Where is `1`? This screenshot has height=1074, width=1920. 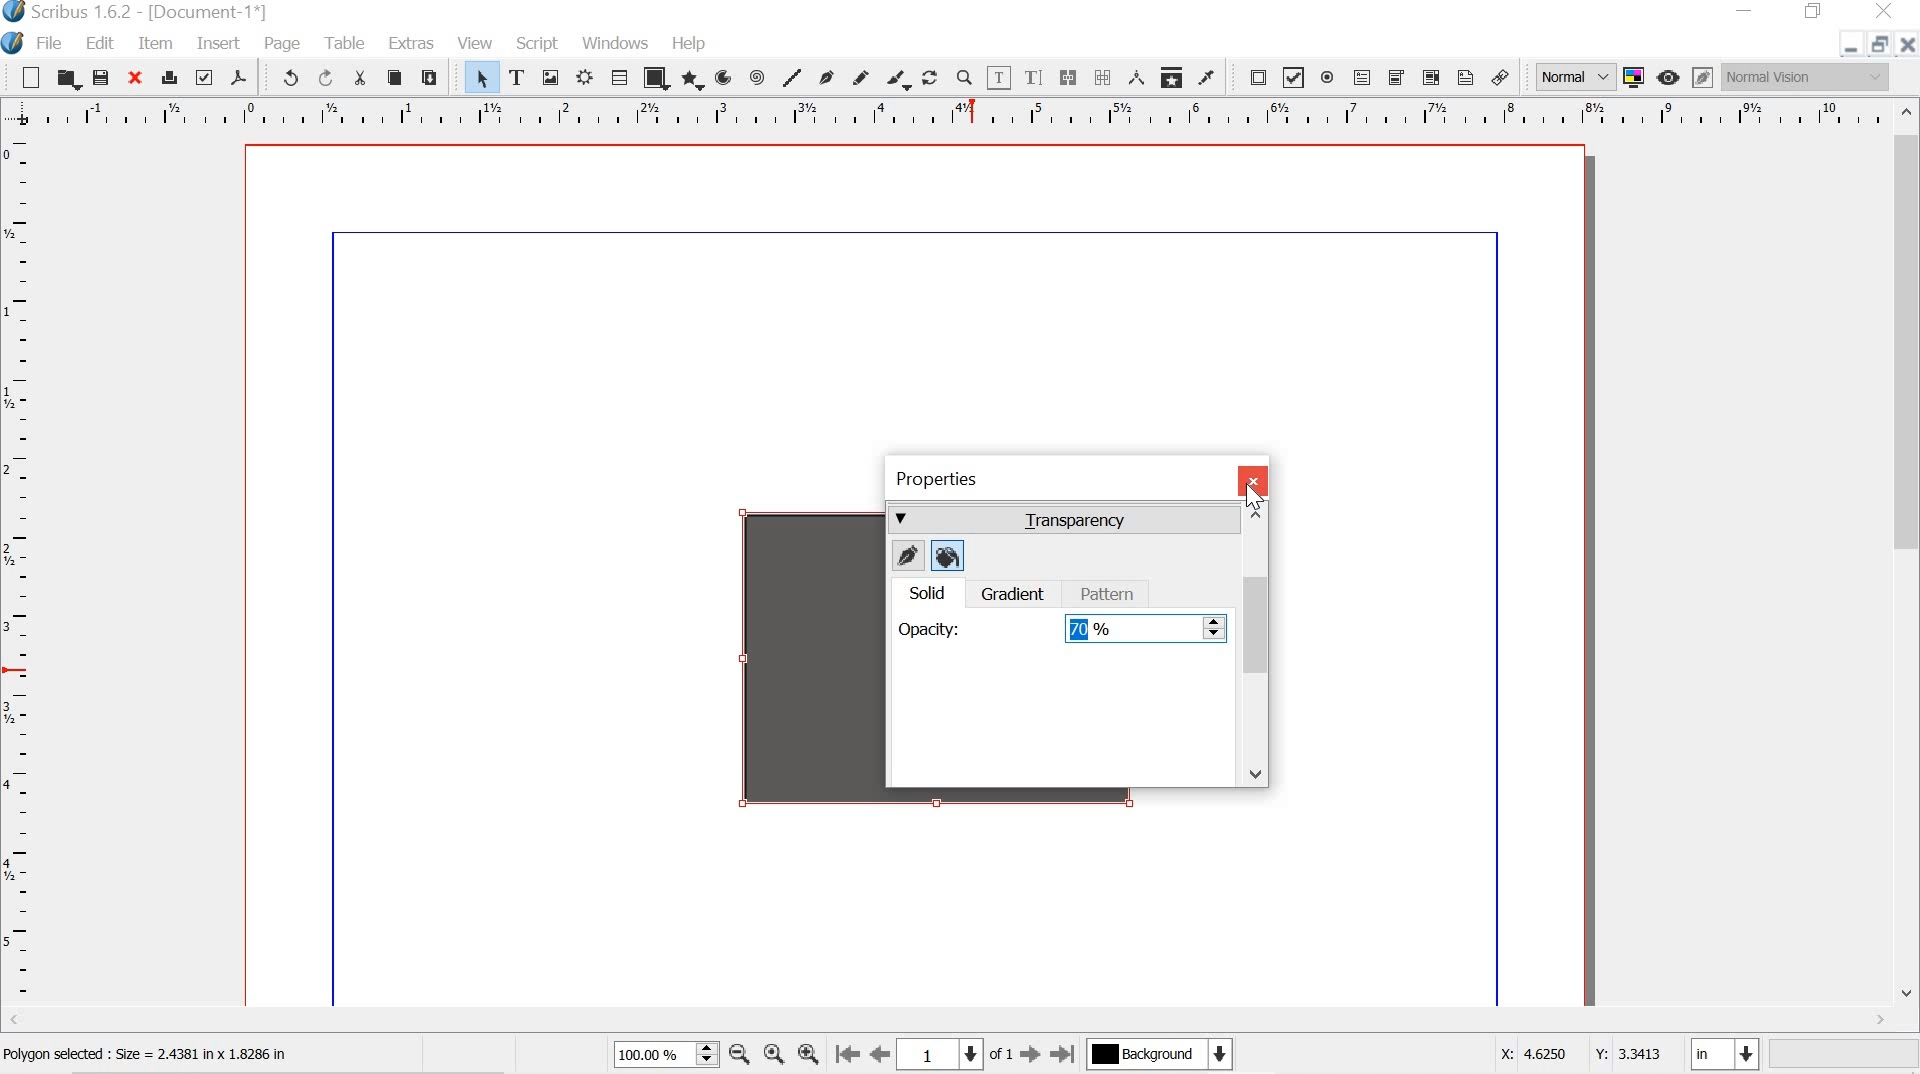
1 is located at coordinates (939, 1055).